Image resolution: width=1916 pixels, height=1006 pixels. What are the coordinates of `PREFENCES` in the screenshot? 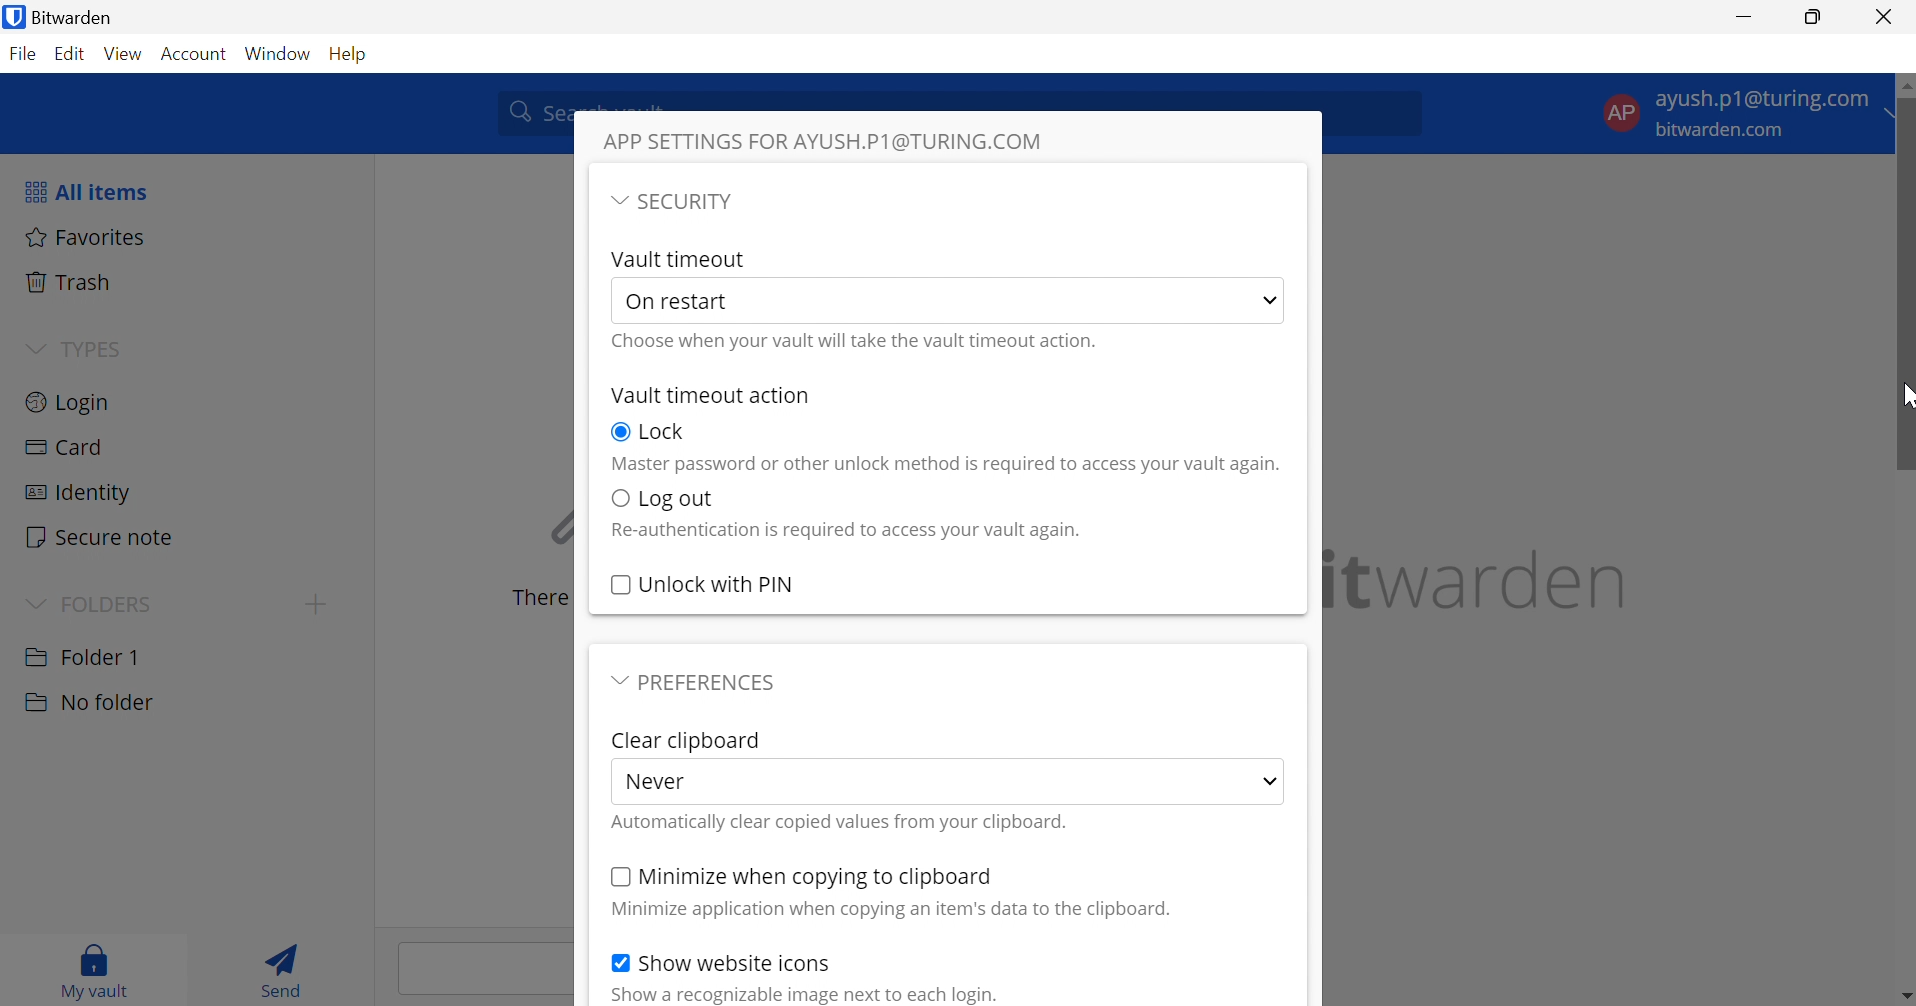 It's located at (713, 681).